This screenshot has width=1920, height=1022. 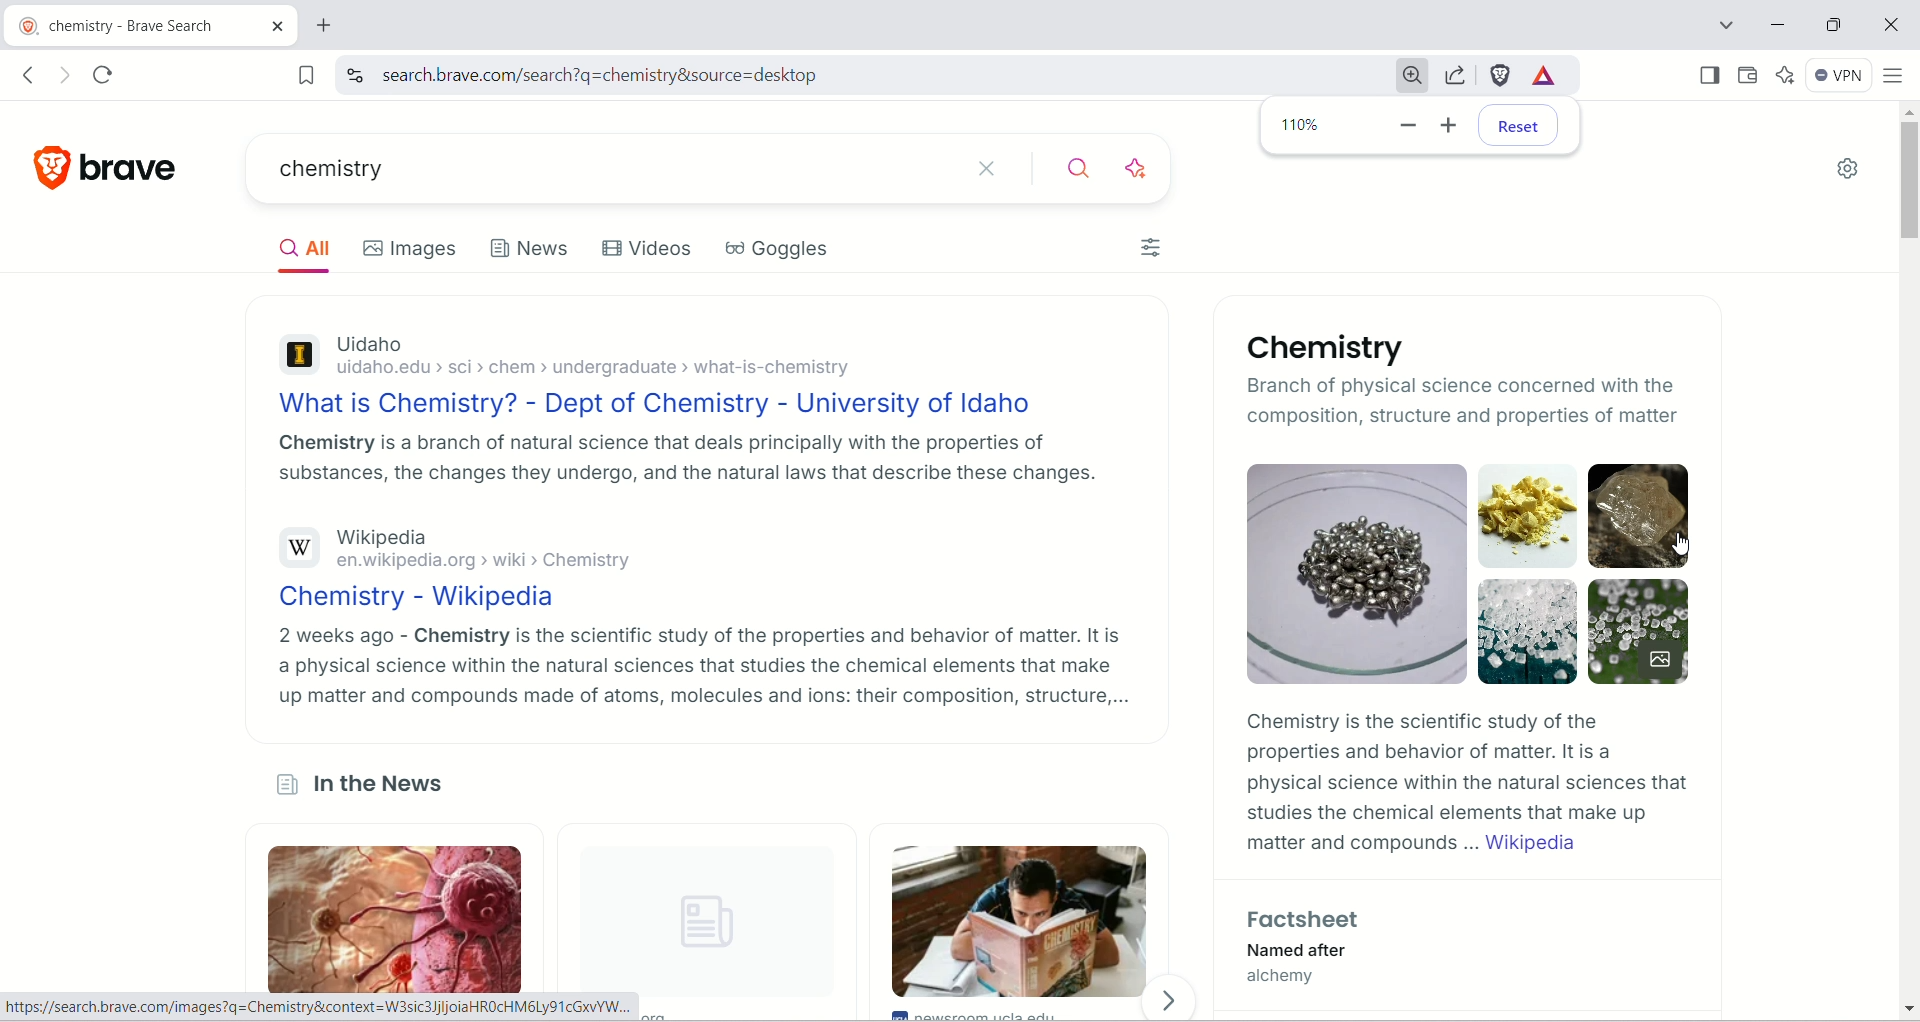 What do you see at coordinates (1455, 75) in the screenshot?
I see `share this page` at bounding box center [1455, 75].